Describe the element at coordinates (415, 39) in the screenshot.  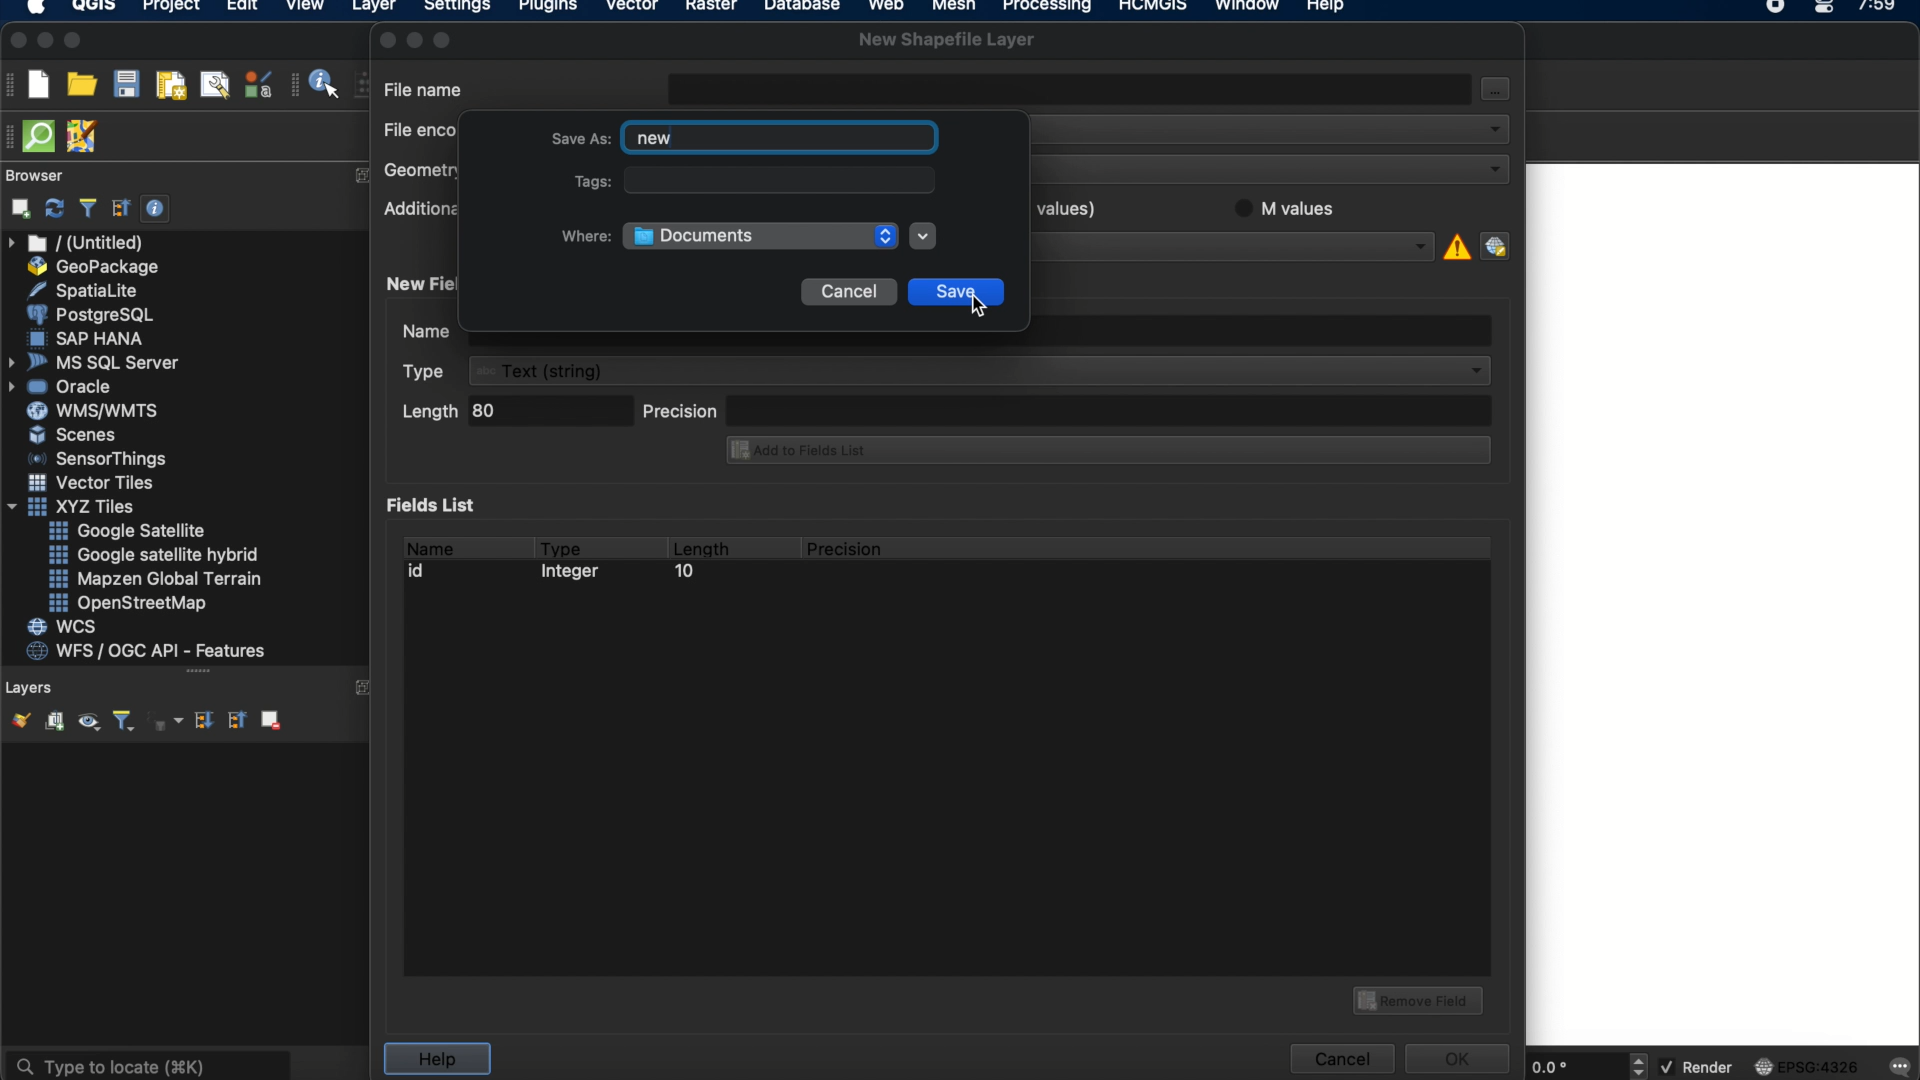
I see `inactive minimize icon` at that location.